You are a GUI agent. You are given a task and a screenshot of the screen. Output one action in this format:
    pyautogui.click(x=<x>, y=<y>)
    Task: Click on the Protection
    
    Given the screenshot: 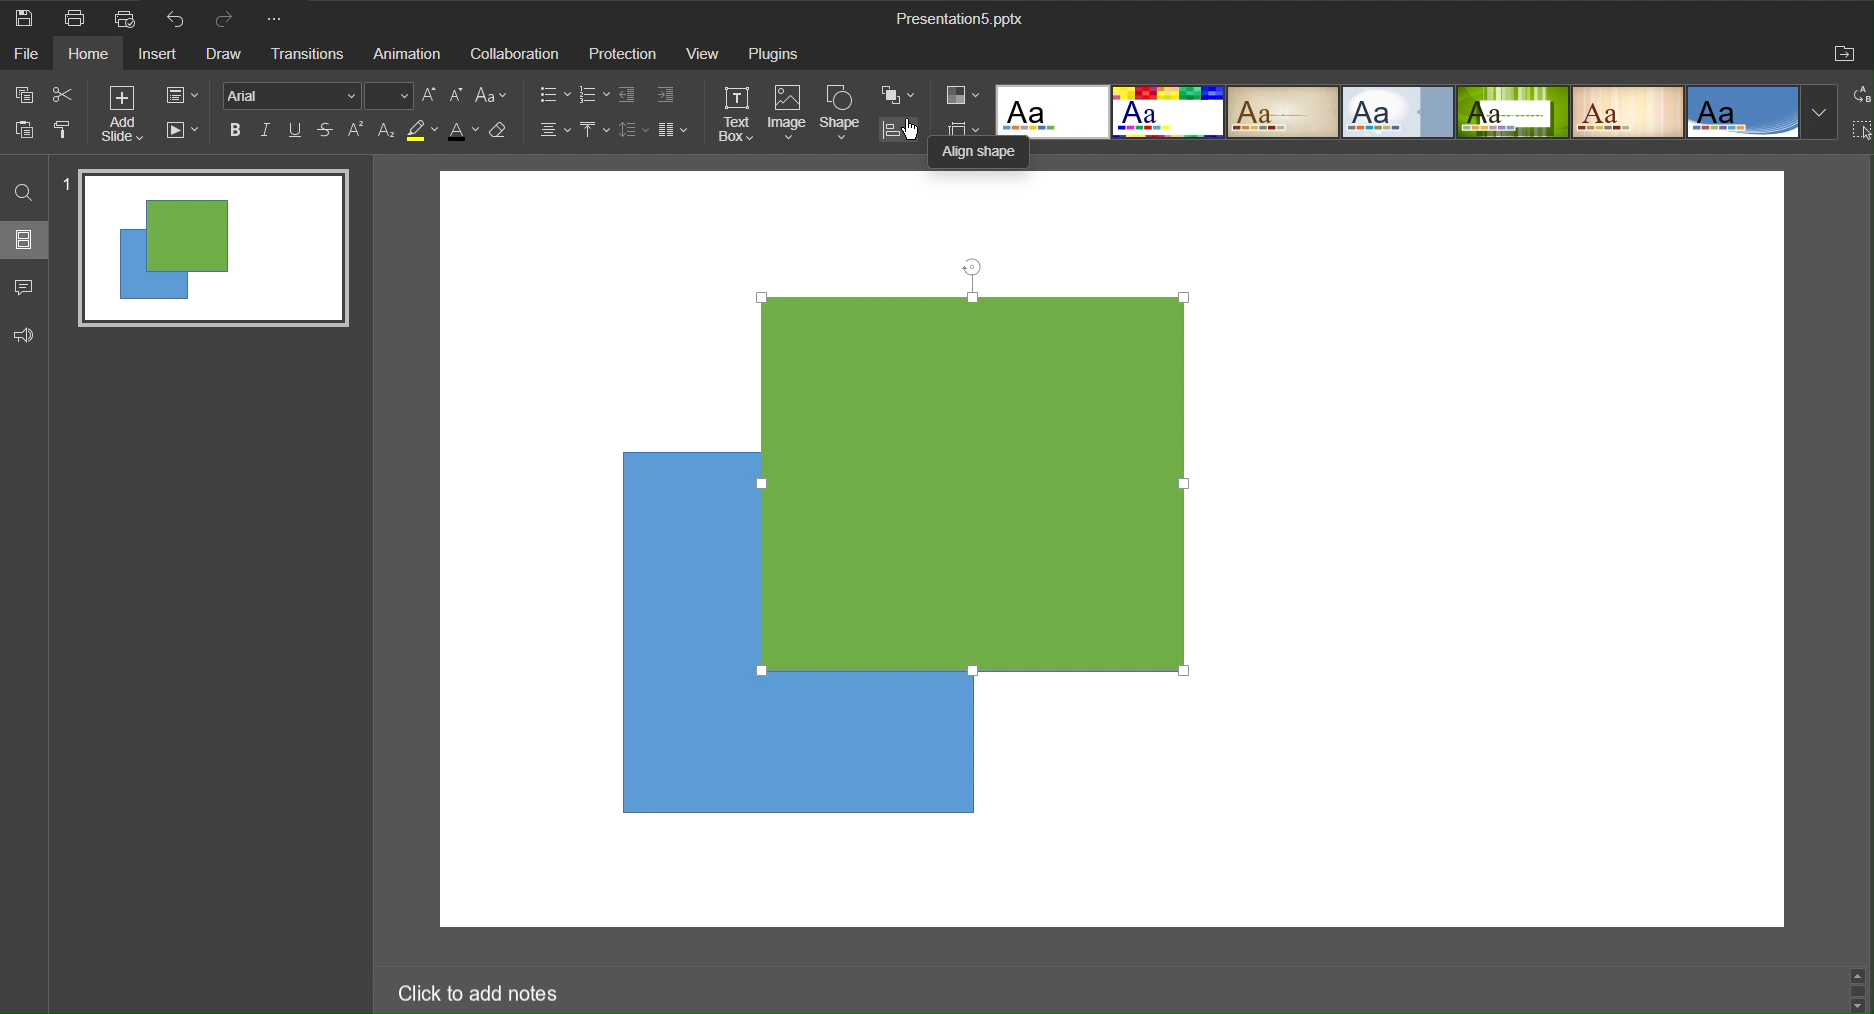 What is the action you would take?
    pyautogui.click(x=625, y=54)
    